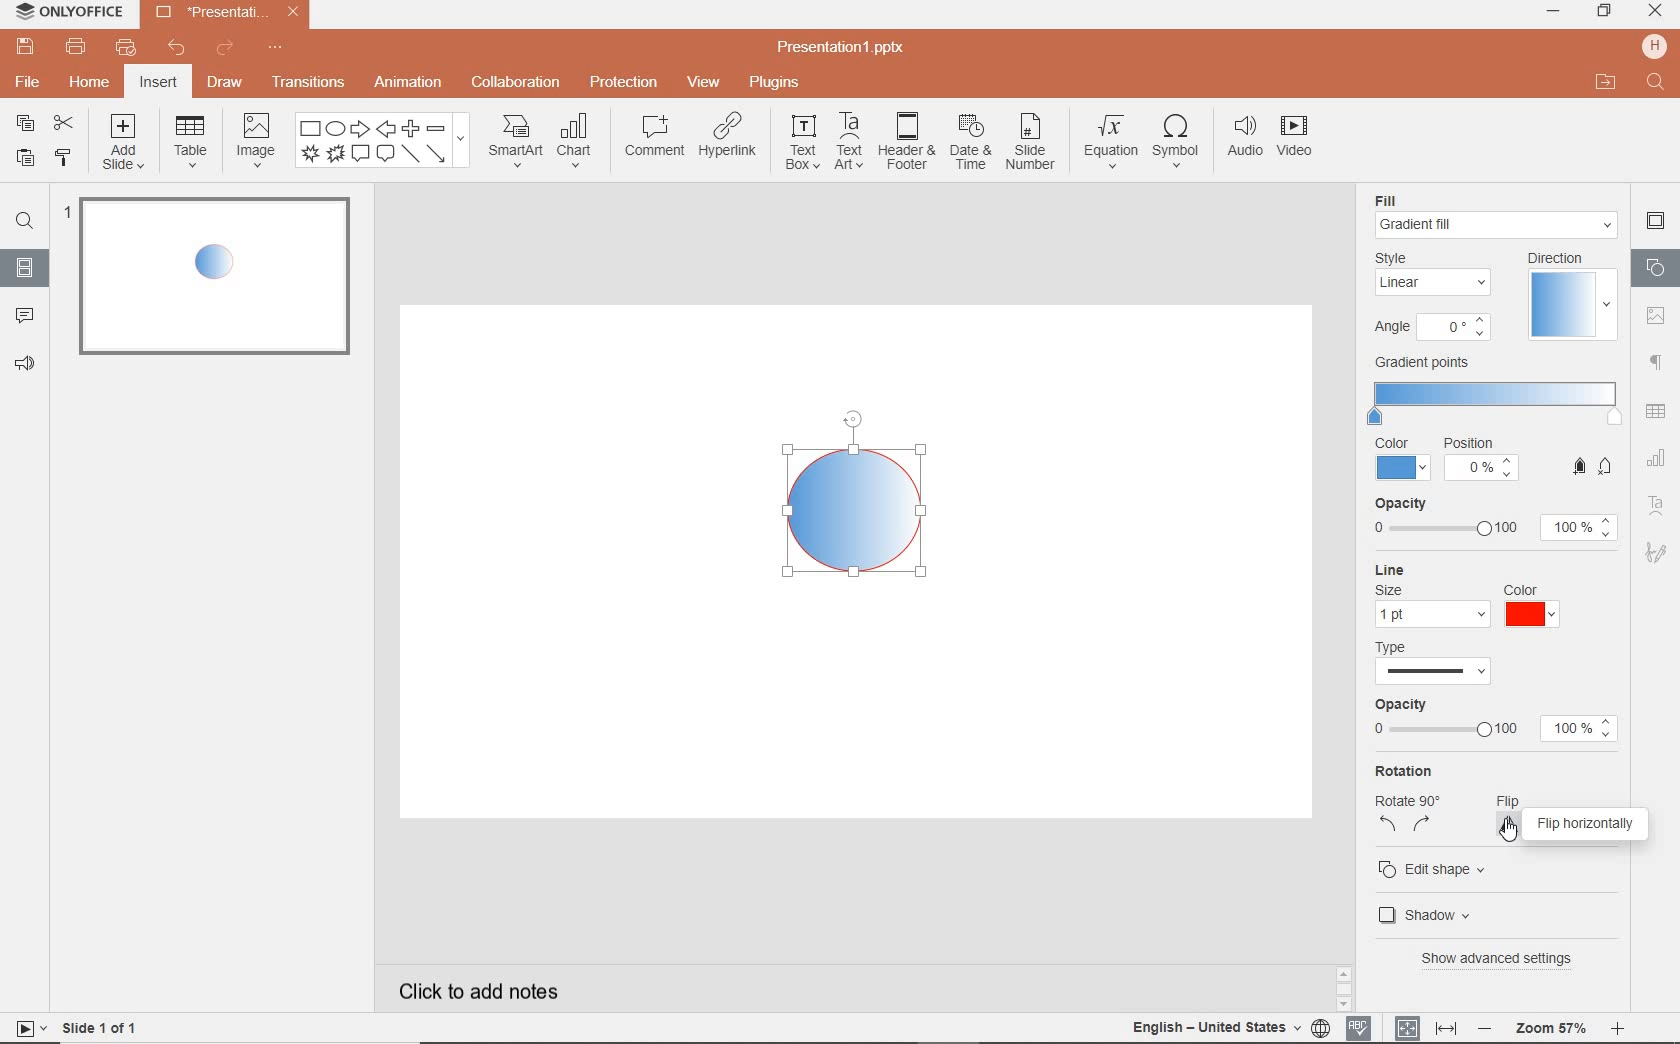  I want to click on mouse pointer, so click(1512, 829).